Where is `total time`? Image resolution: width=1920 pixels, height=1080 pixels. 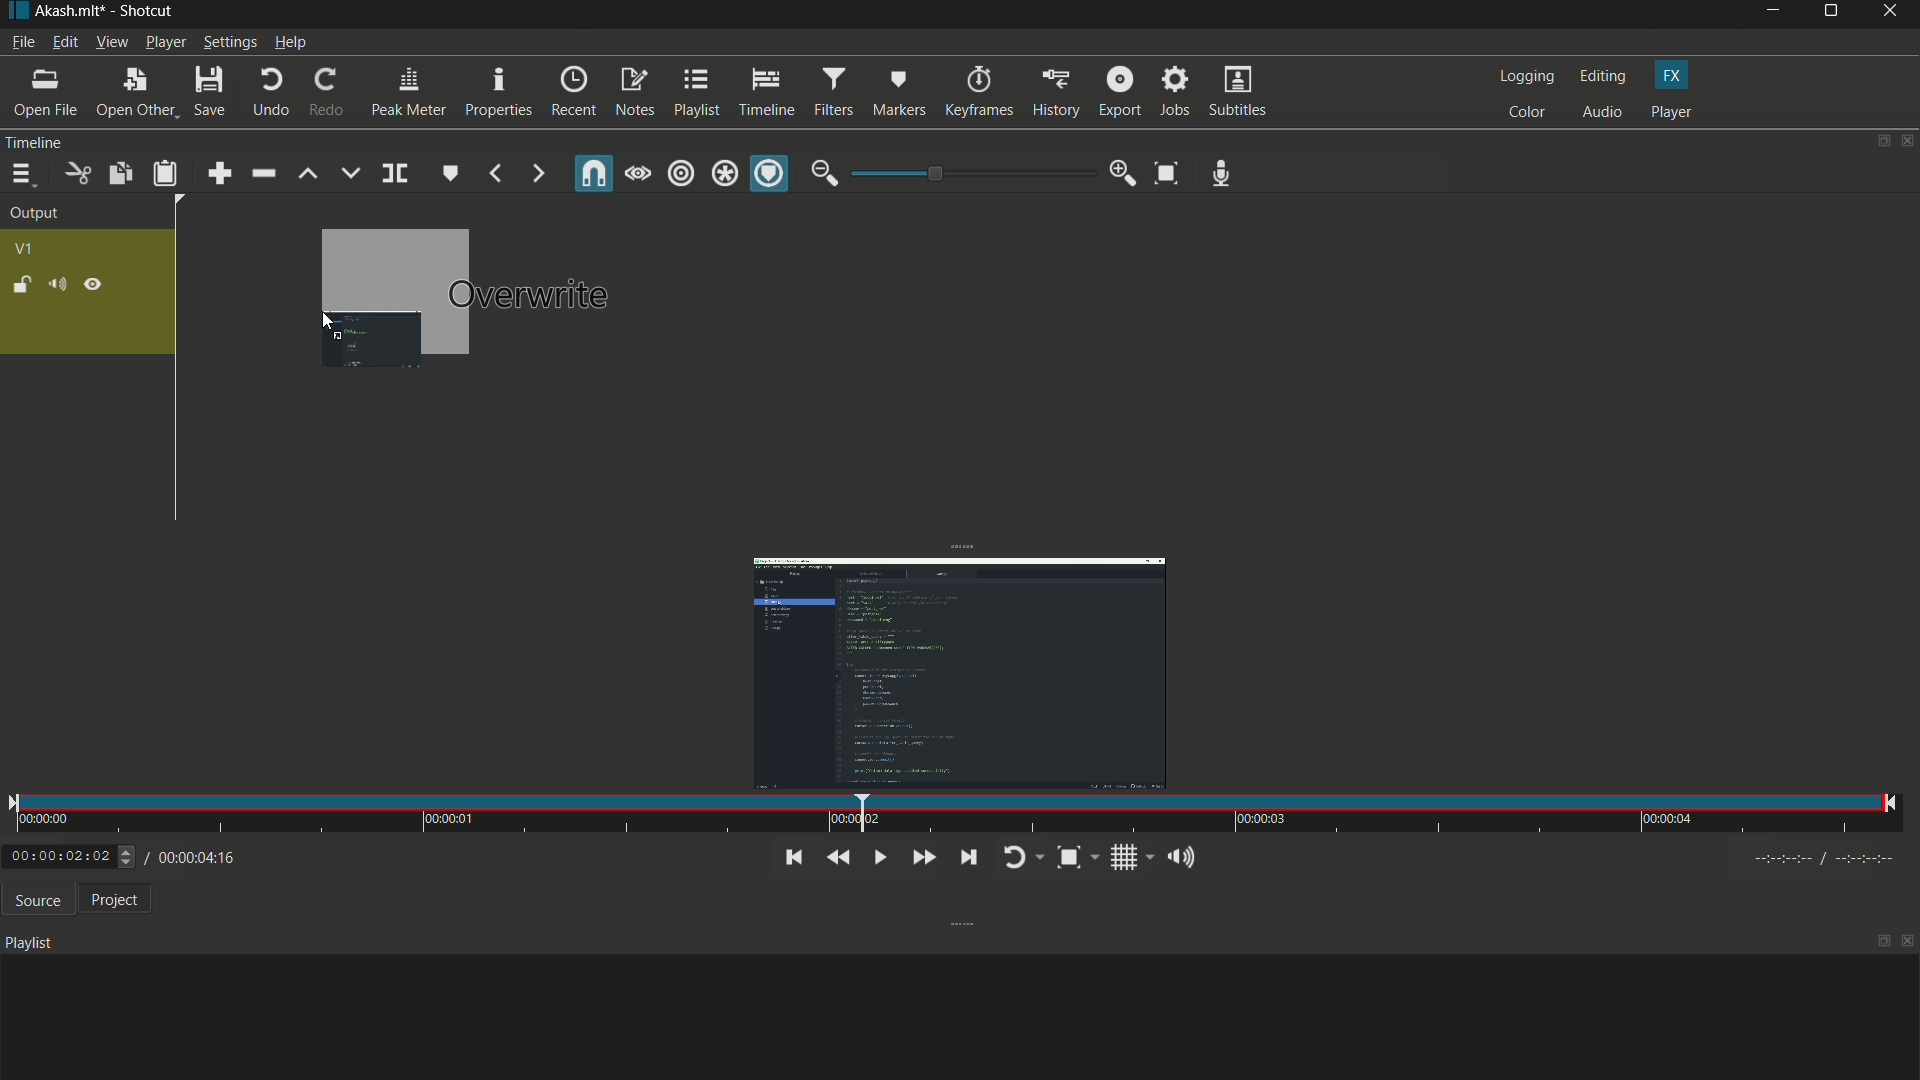
total time is located at coordinates (221, 913).